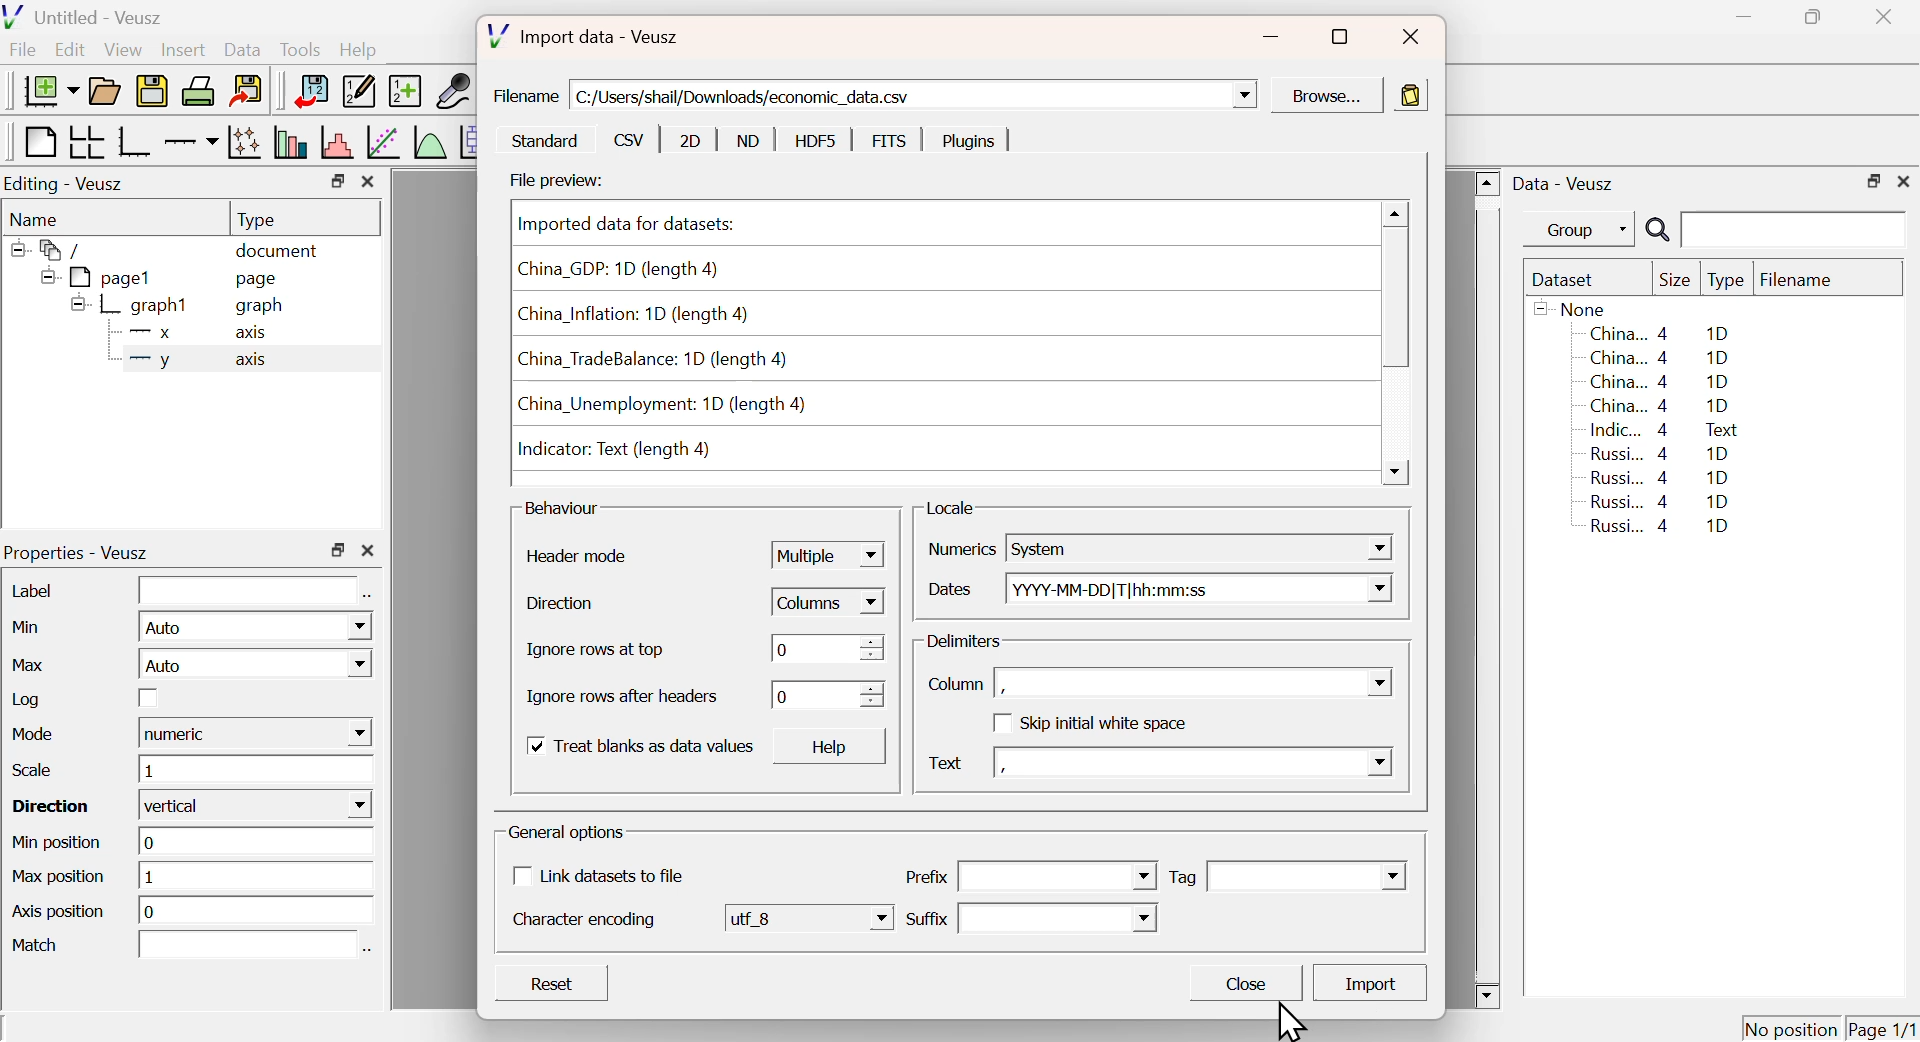 Image resolution: width=1920 pixels, height=1042 pixels. I want to click on Delimiters, so click(966, 642).